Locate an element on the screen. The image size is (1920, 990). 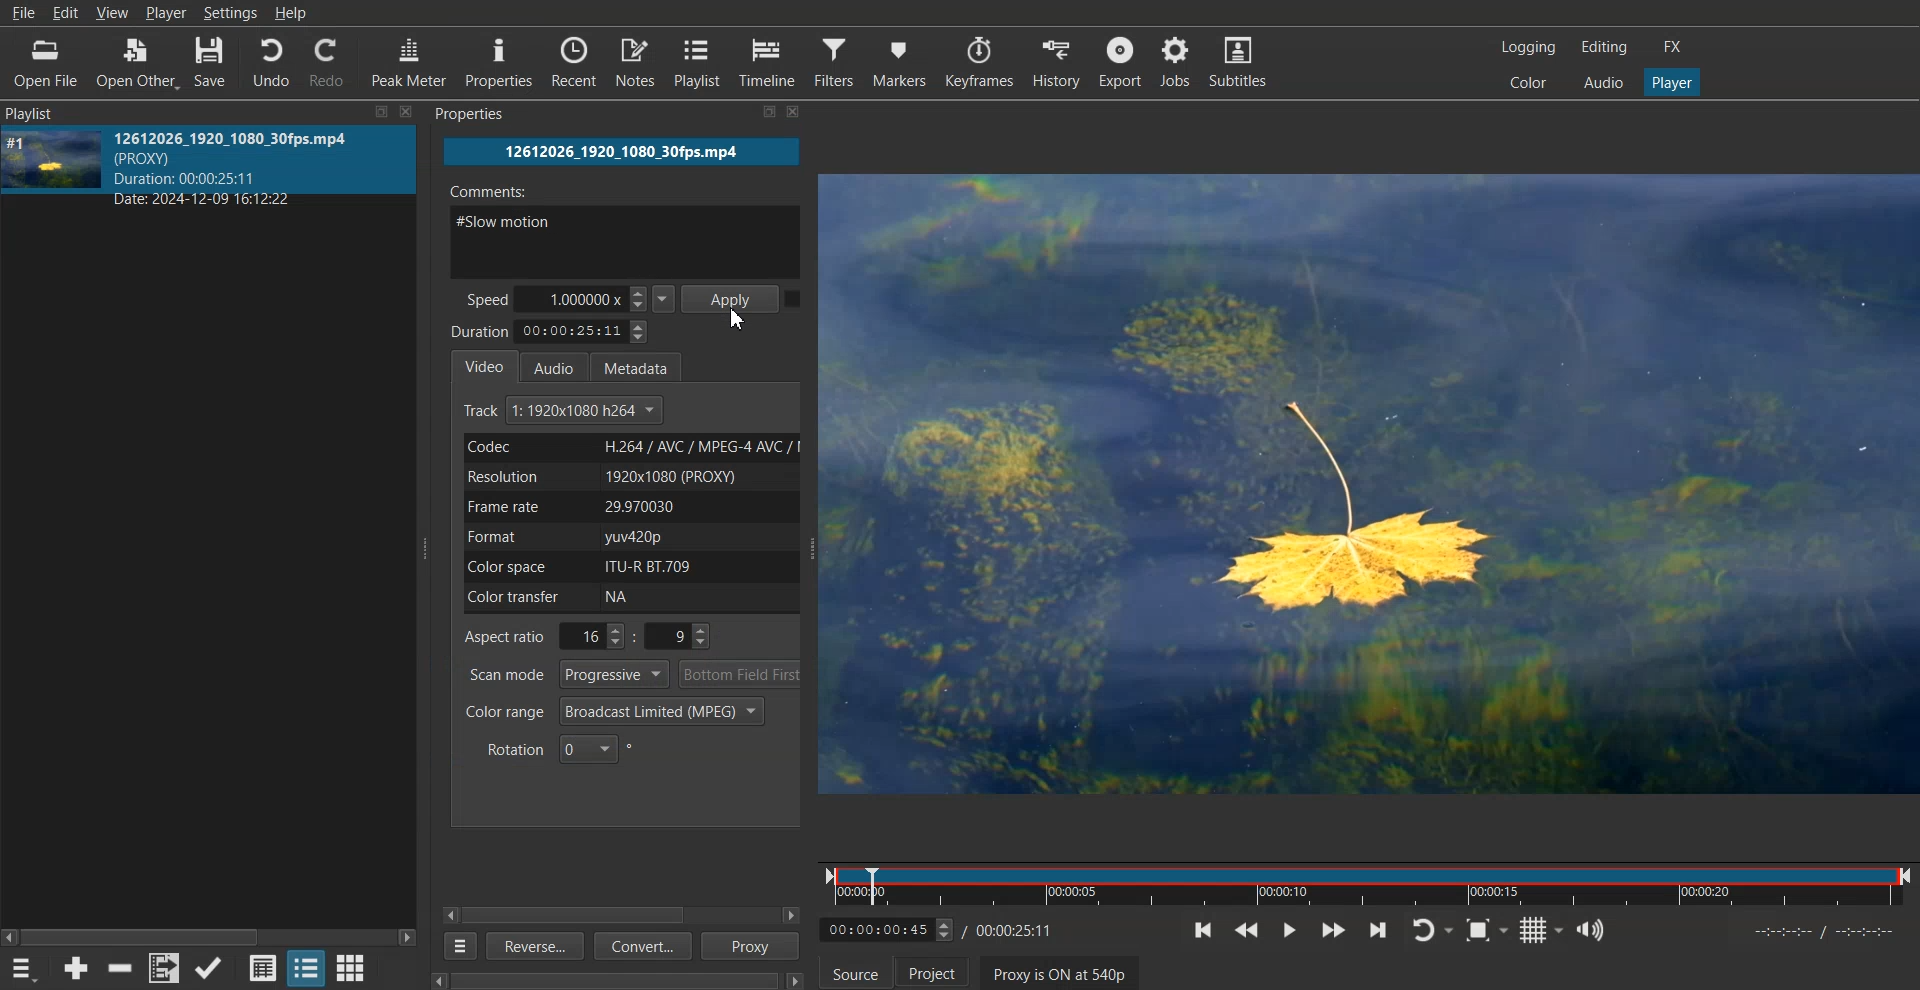
Proxy is ON at 540p is located at coordinates (1060, 972).